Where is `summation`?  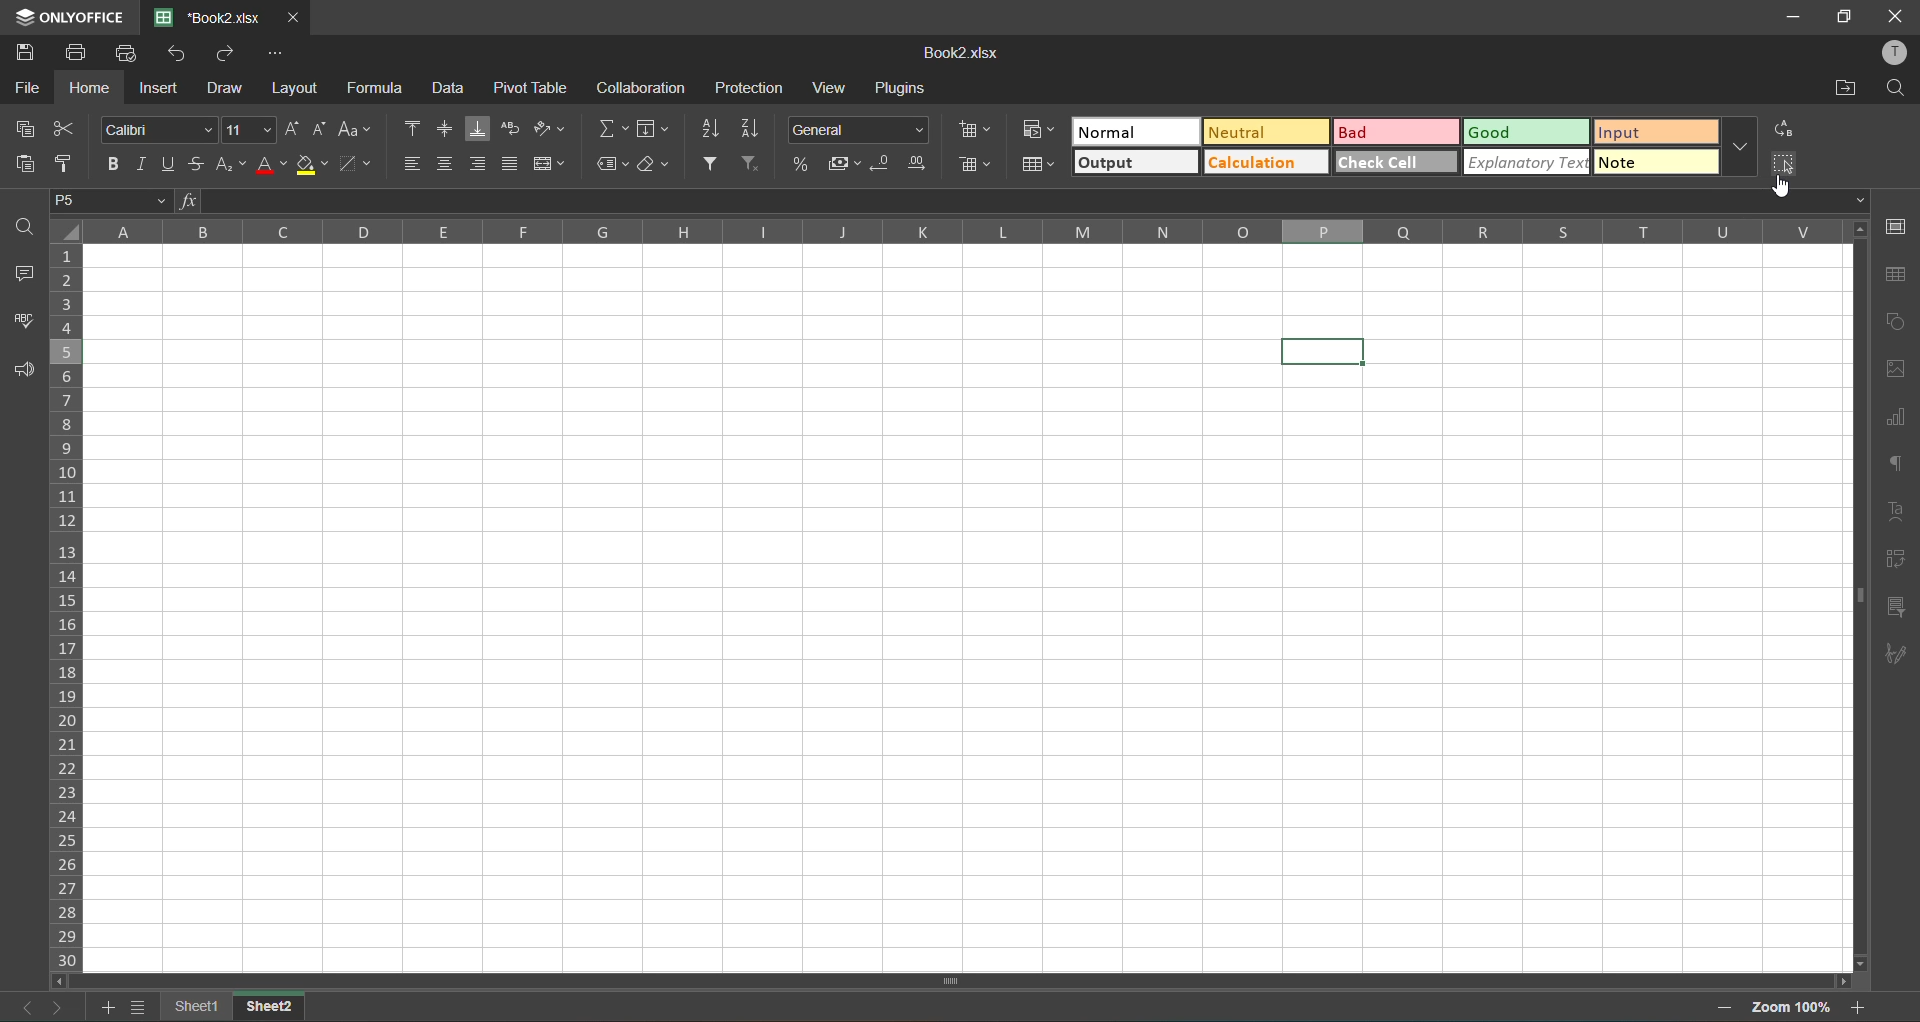 summation is located at coordinates (610, 128).